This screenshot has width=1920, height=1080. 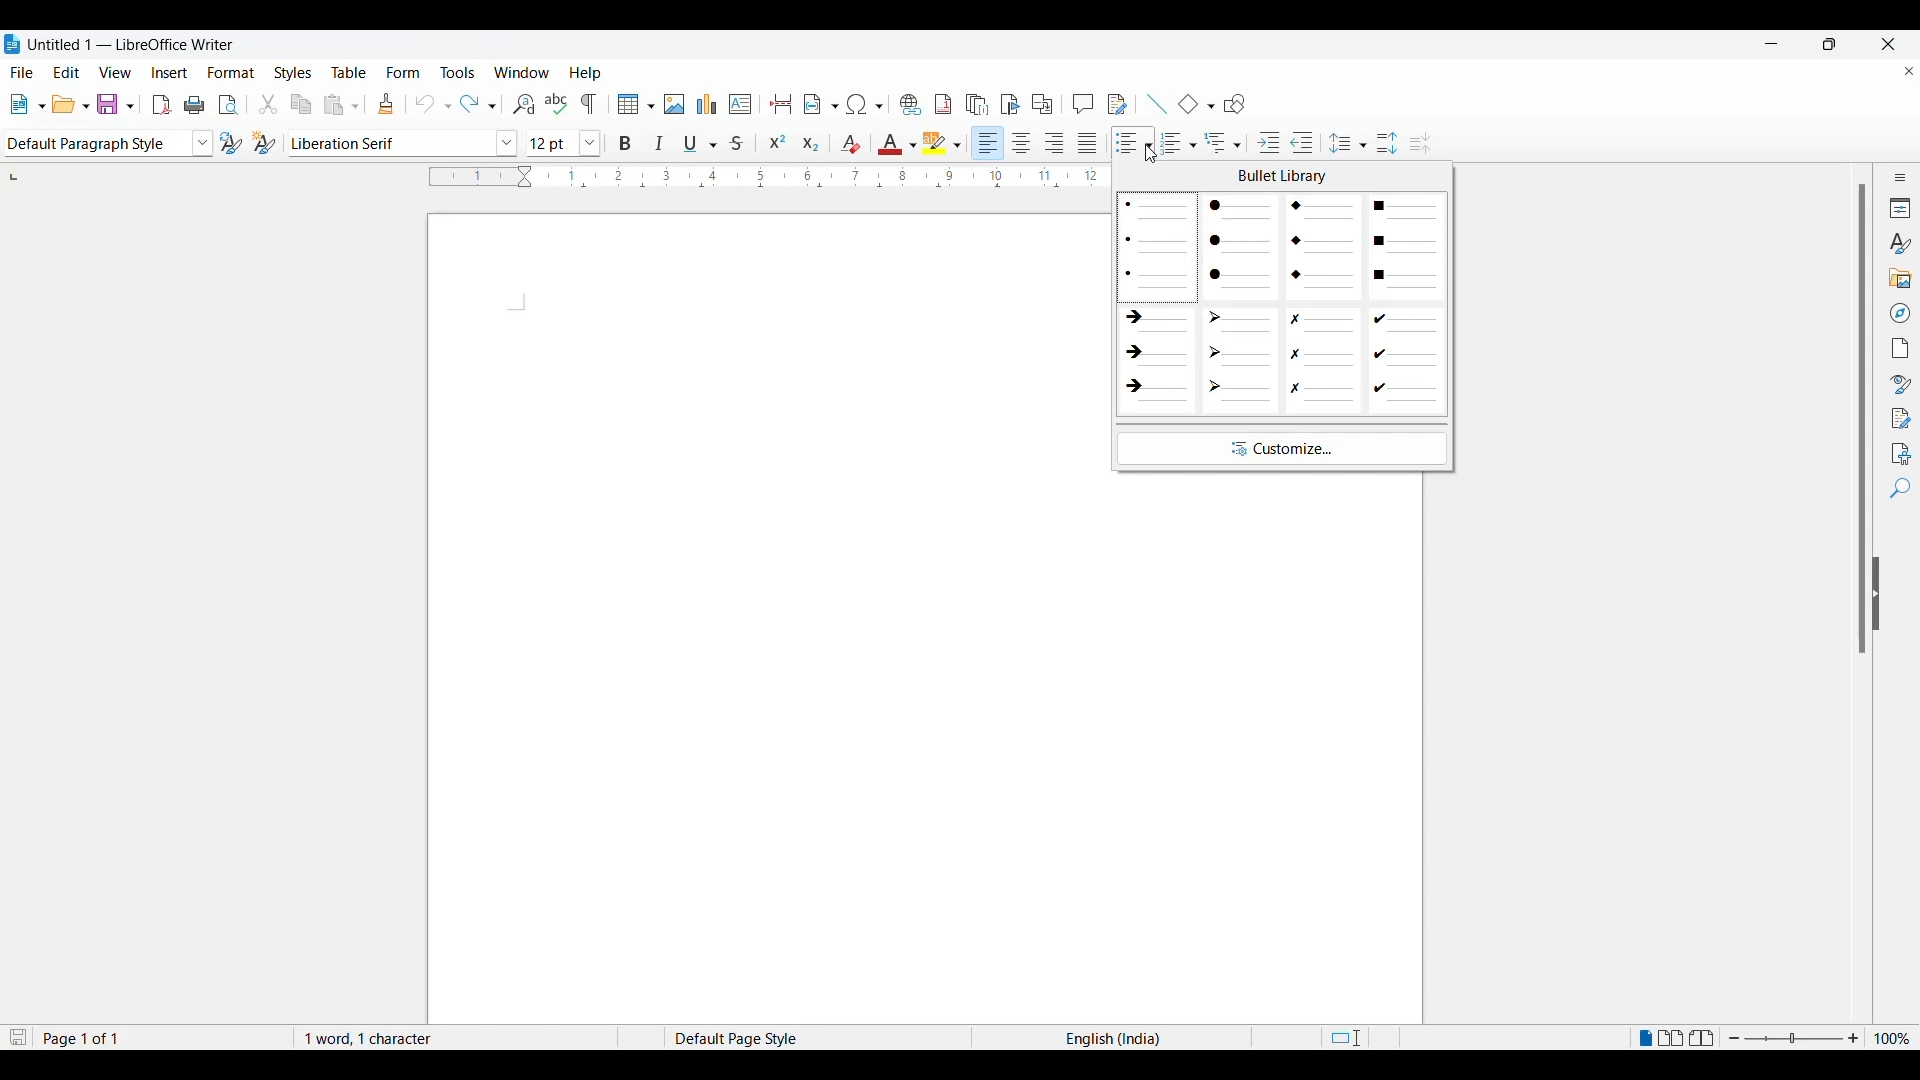 I want to click on Styles, so click(x=292, y=70).